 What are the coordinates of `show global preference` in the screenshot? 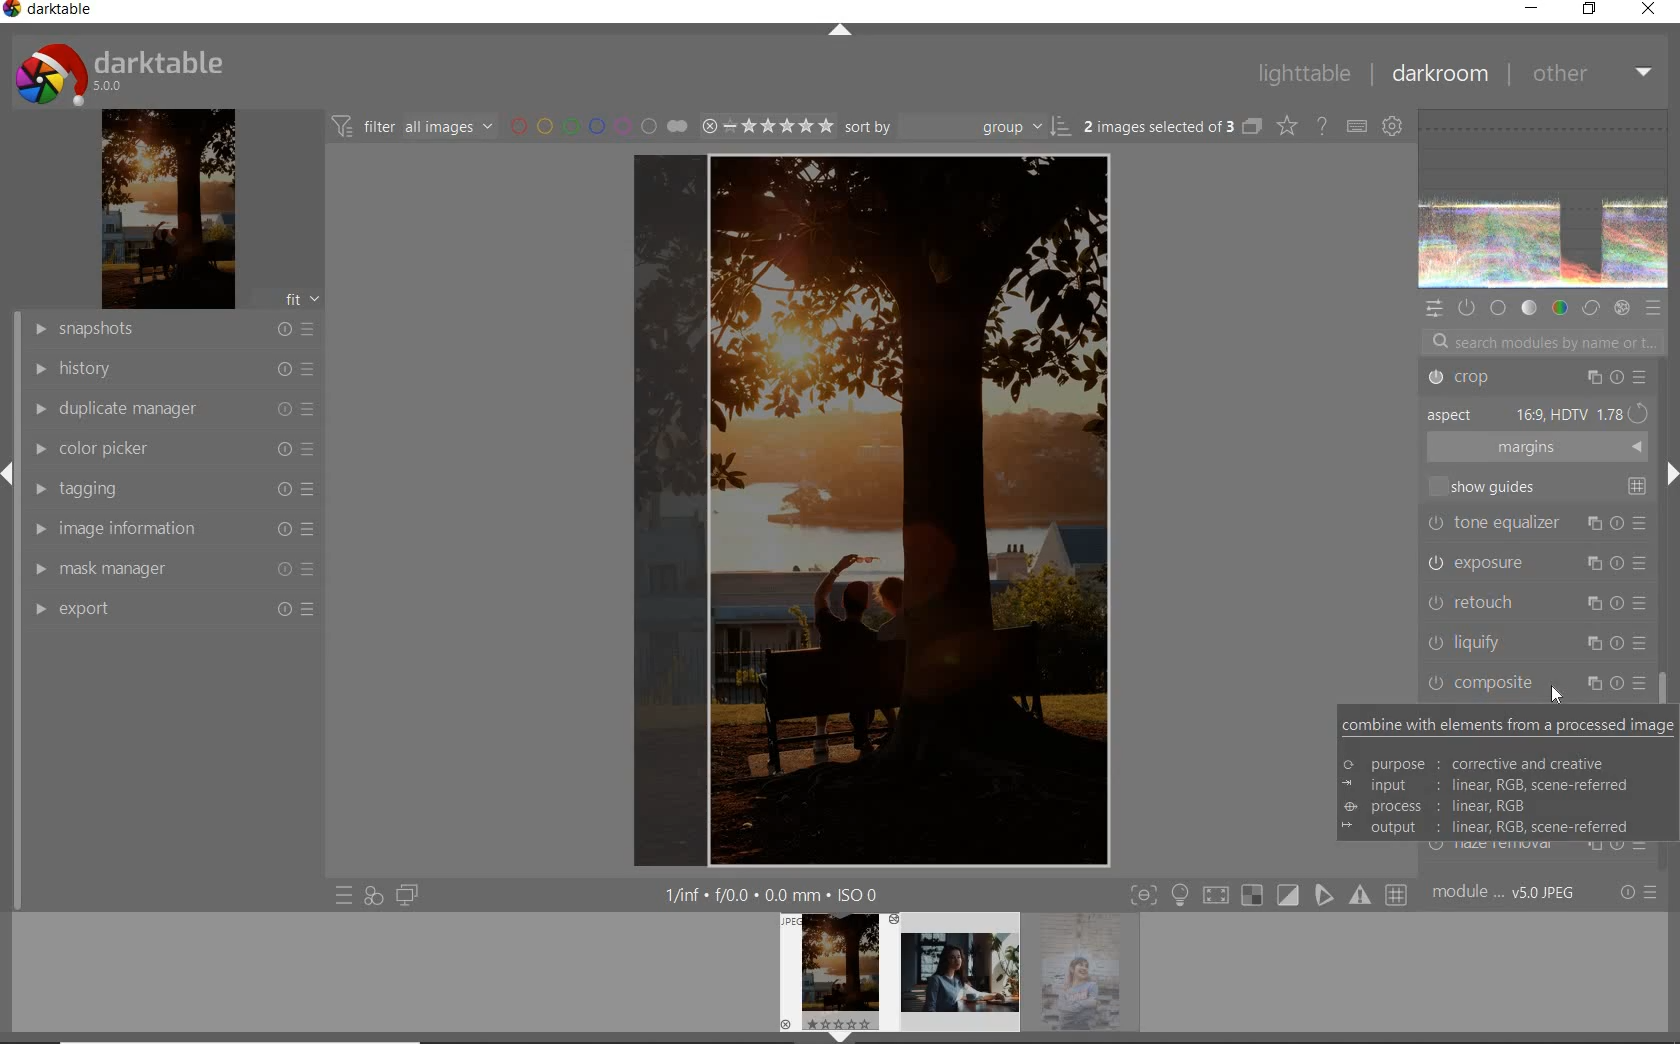 It's located at (1394, 125).